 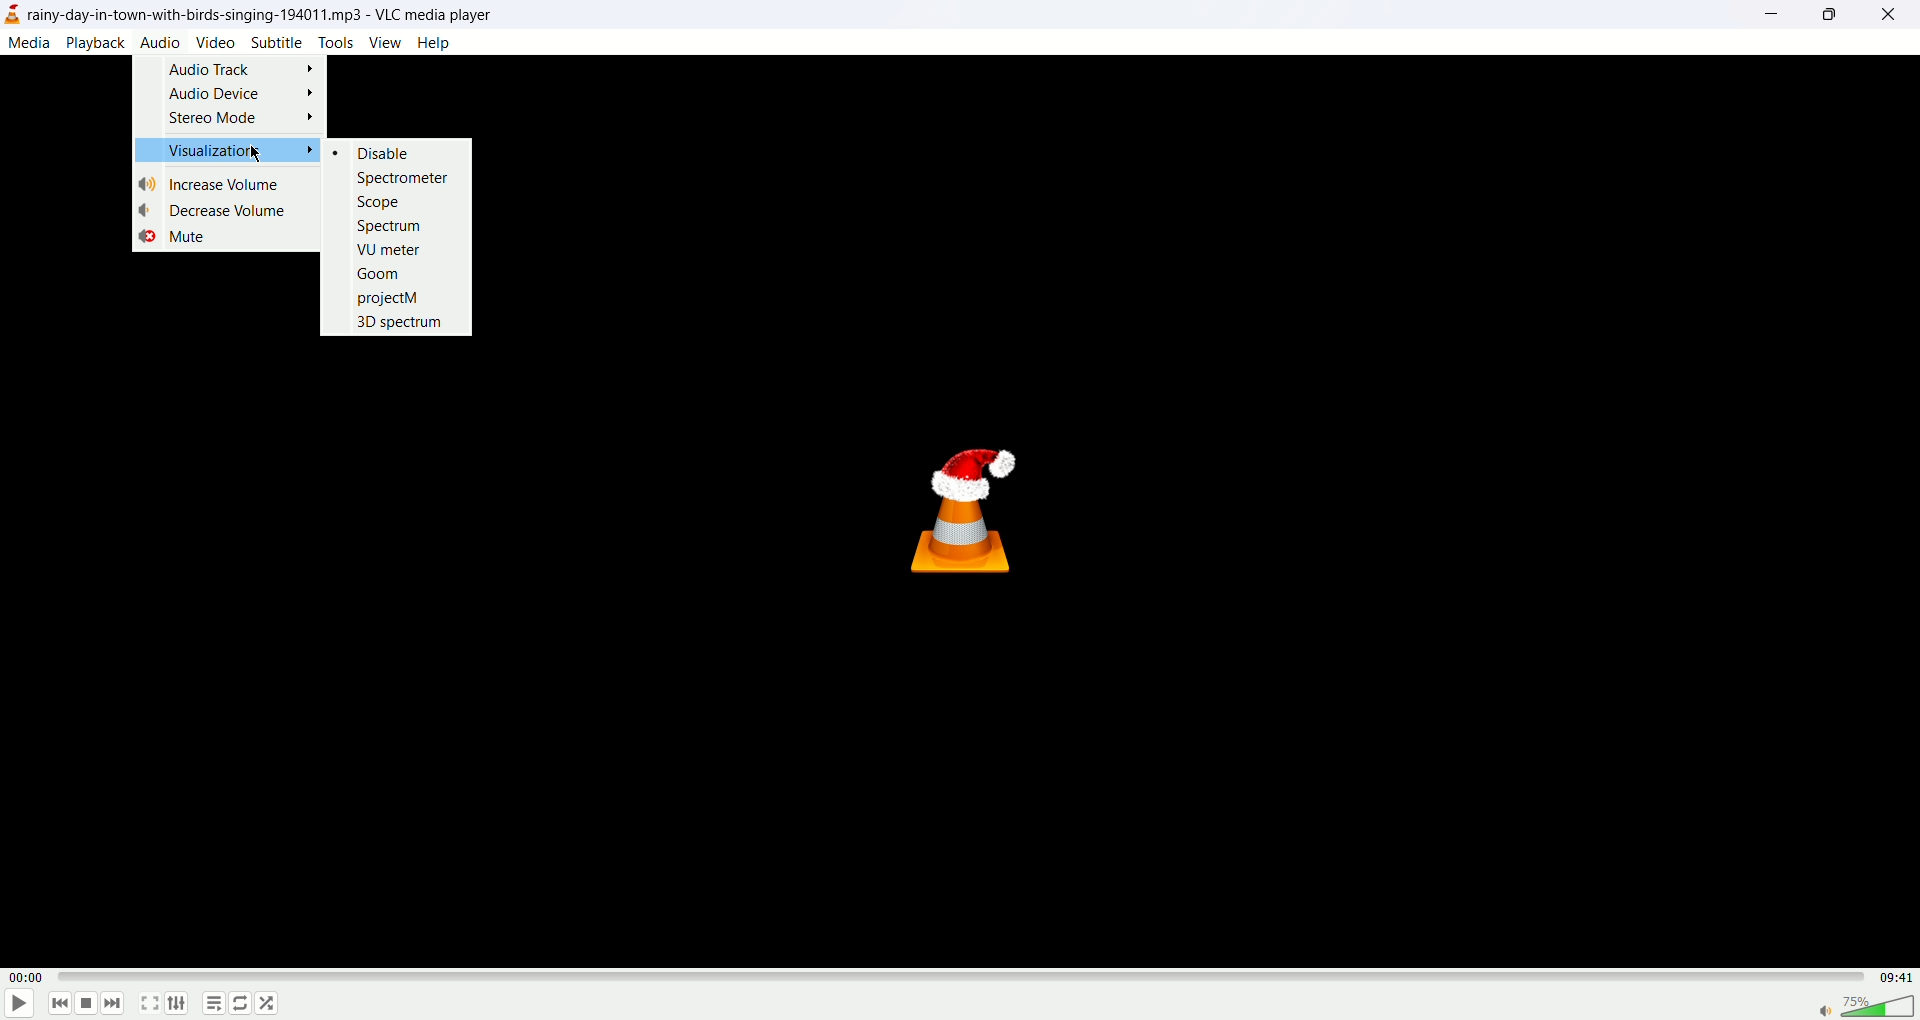 What do you see at coordinates (382, 152) in the screenshot?
I see `disable` at bounding box center [382, 152].